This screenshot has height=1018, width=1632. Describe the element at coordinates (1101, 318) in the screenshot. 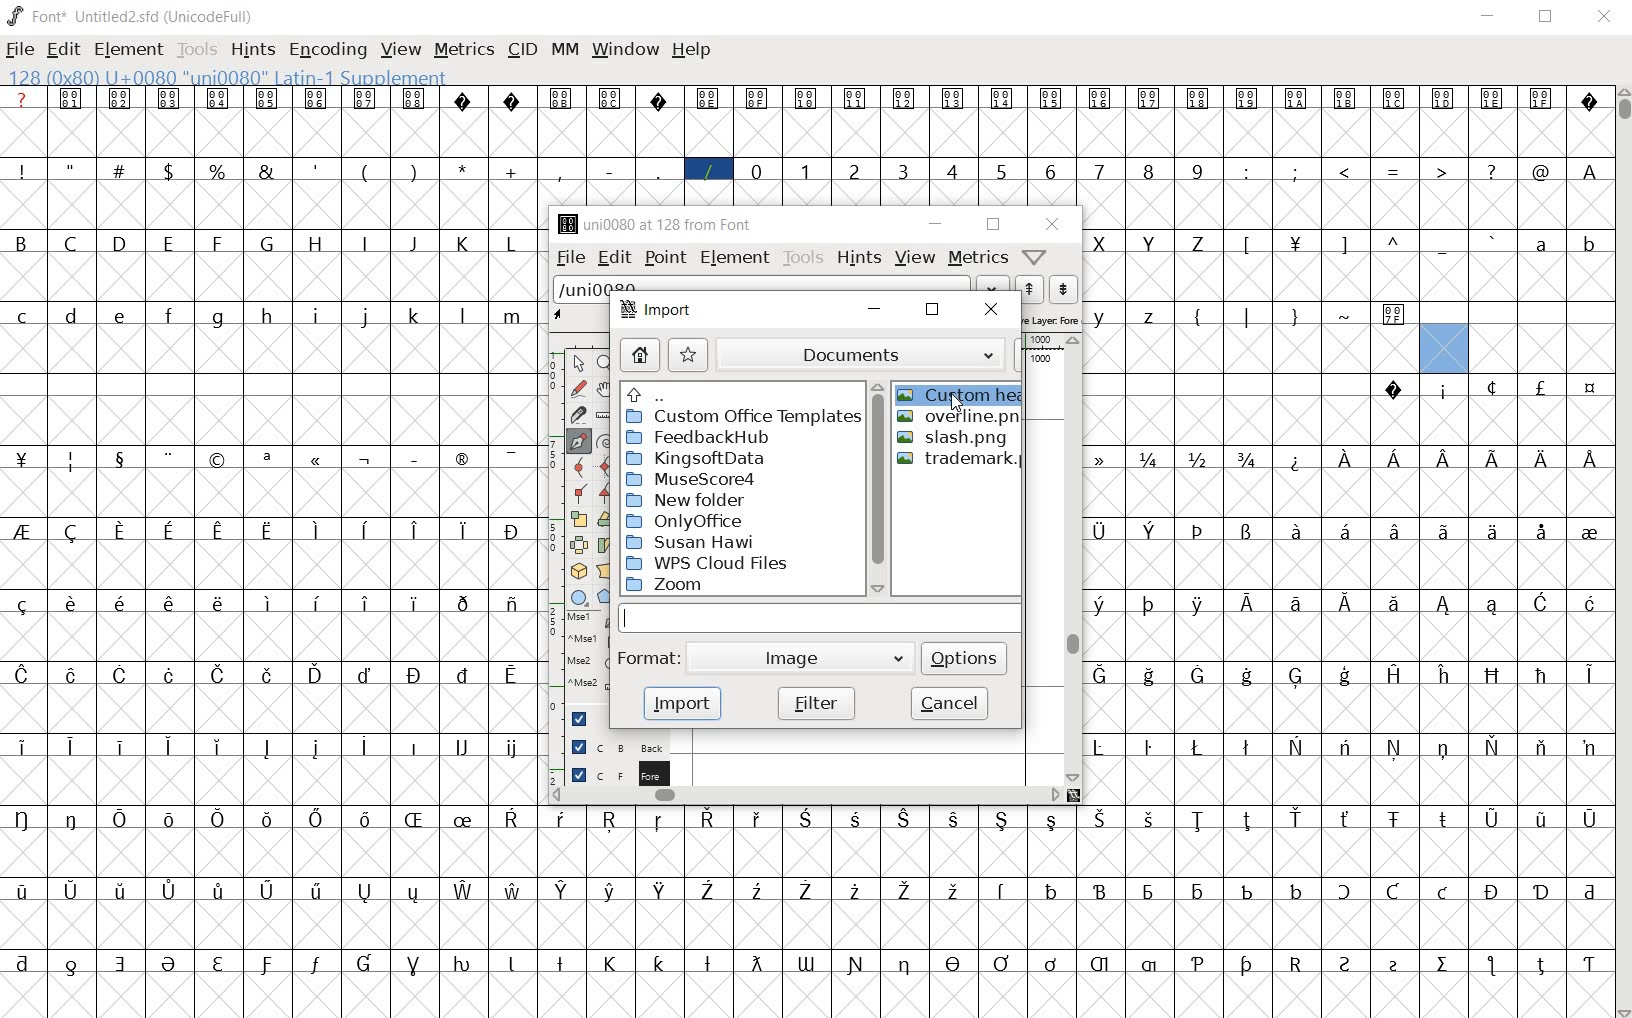

I see `glyph` at that location.